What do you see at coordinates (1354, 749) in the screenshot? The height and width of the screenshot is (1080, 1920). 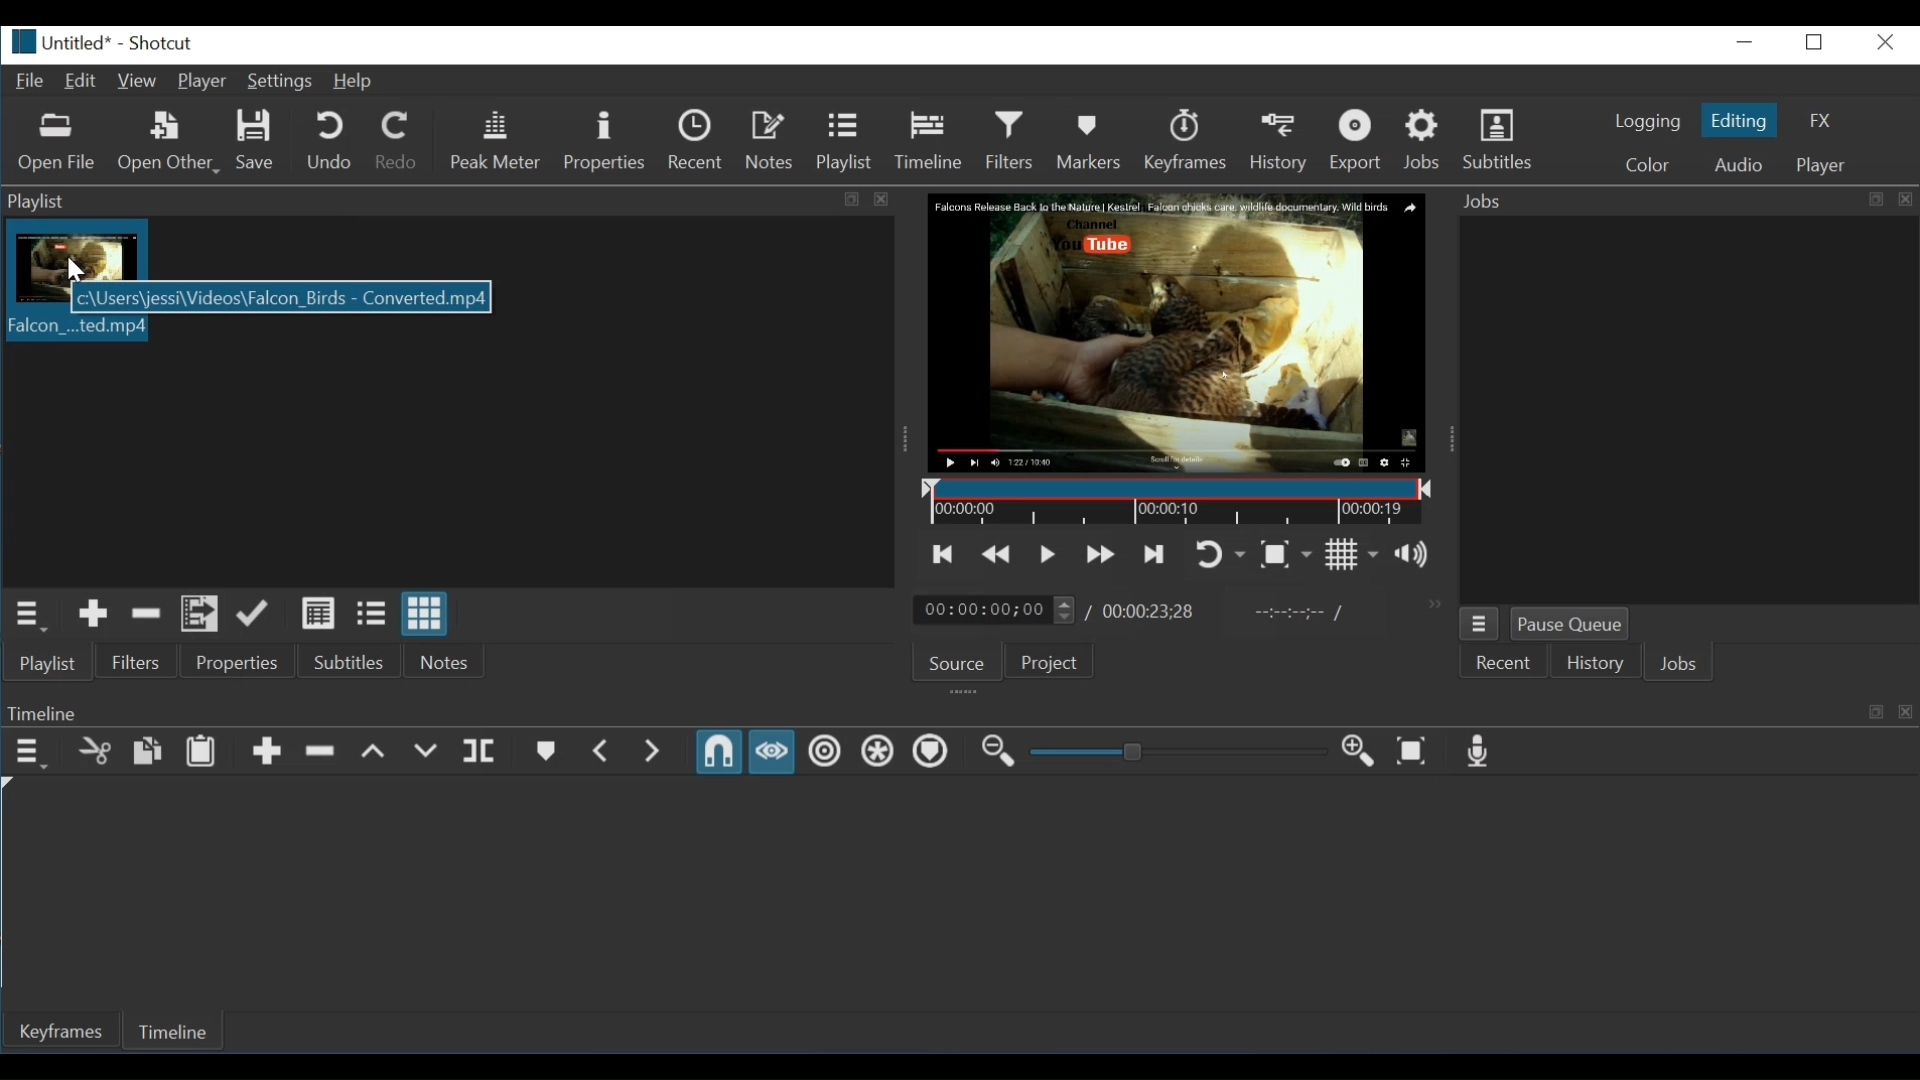 I see `Zoom keyframe in` at bounding box center [1354, 749].